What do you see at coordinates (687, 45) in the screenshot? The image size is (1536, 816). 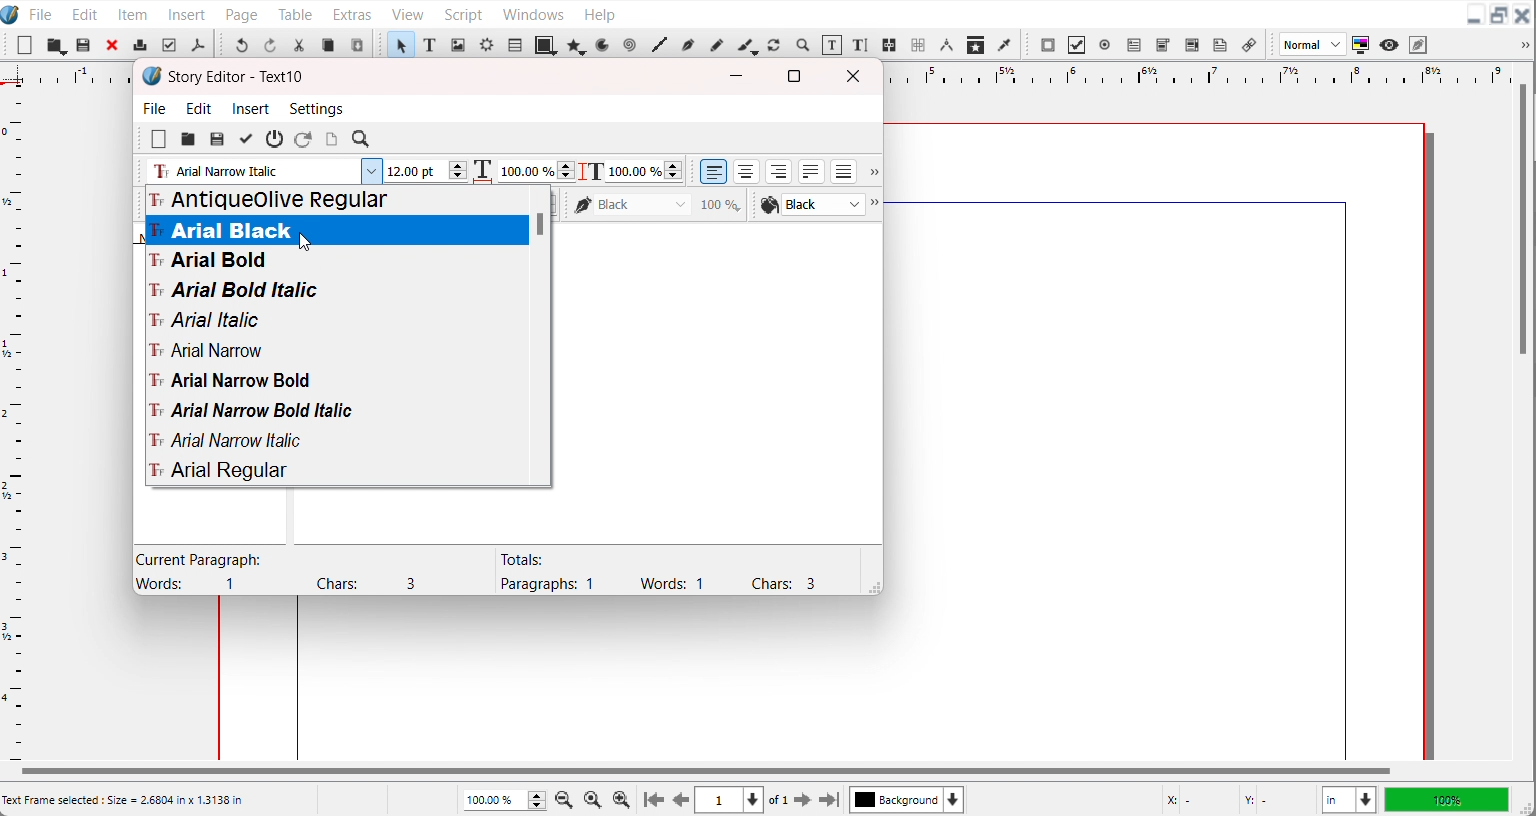 I see `Bezier curve` at bounding box center [687, 45].